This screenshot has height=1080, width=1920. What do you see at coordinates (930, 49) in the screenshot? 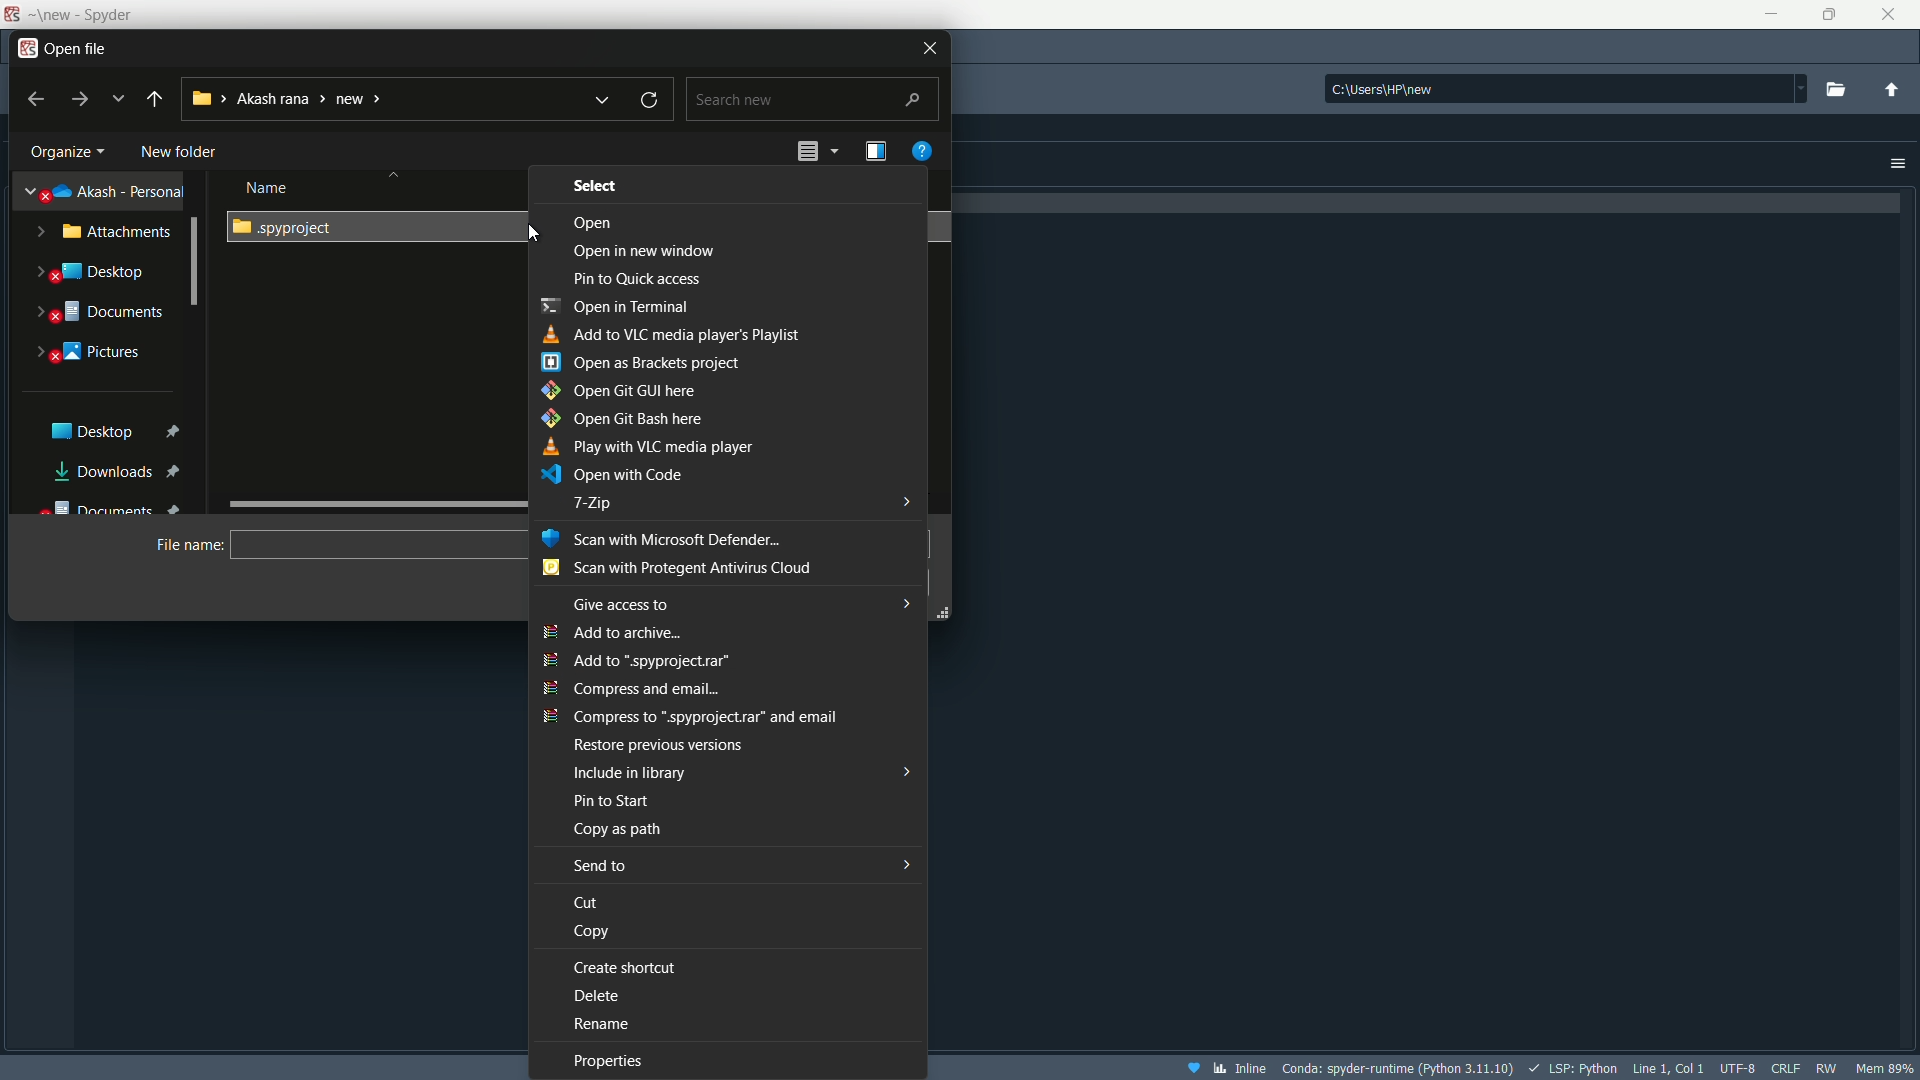
I see `Close file` at bounding box center [930, 49].